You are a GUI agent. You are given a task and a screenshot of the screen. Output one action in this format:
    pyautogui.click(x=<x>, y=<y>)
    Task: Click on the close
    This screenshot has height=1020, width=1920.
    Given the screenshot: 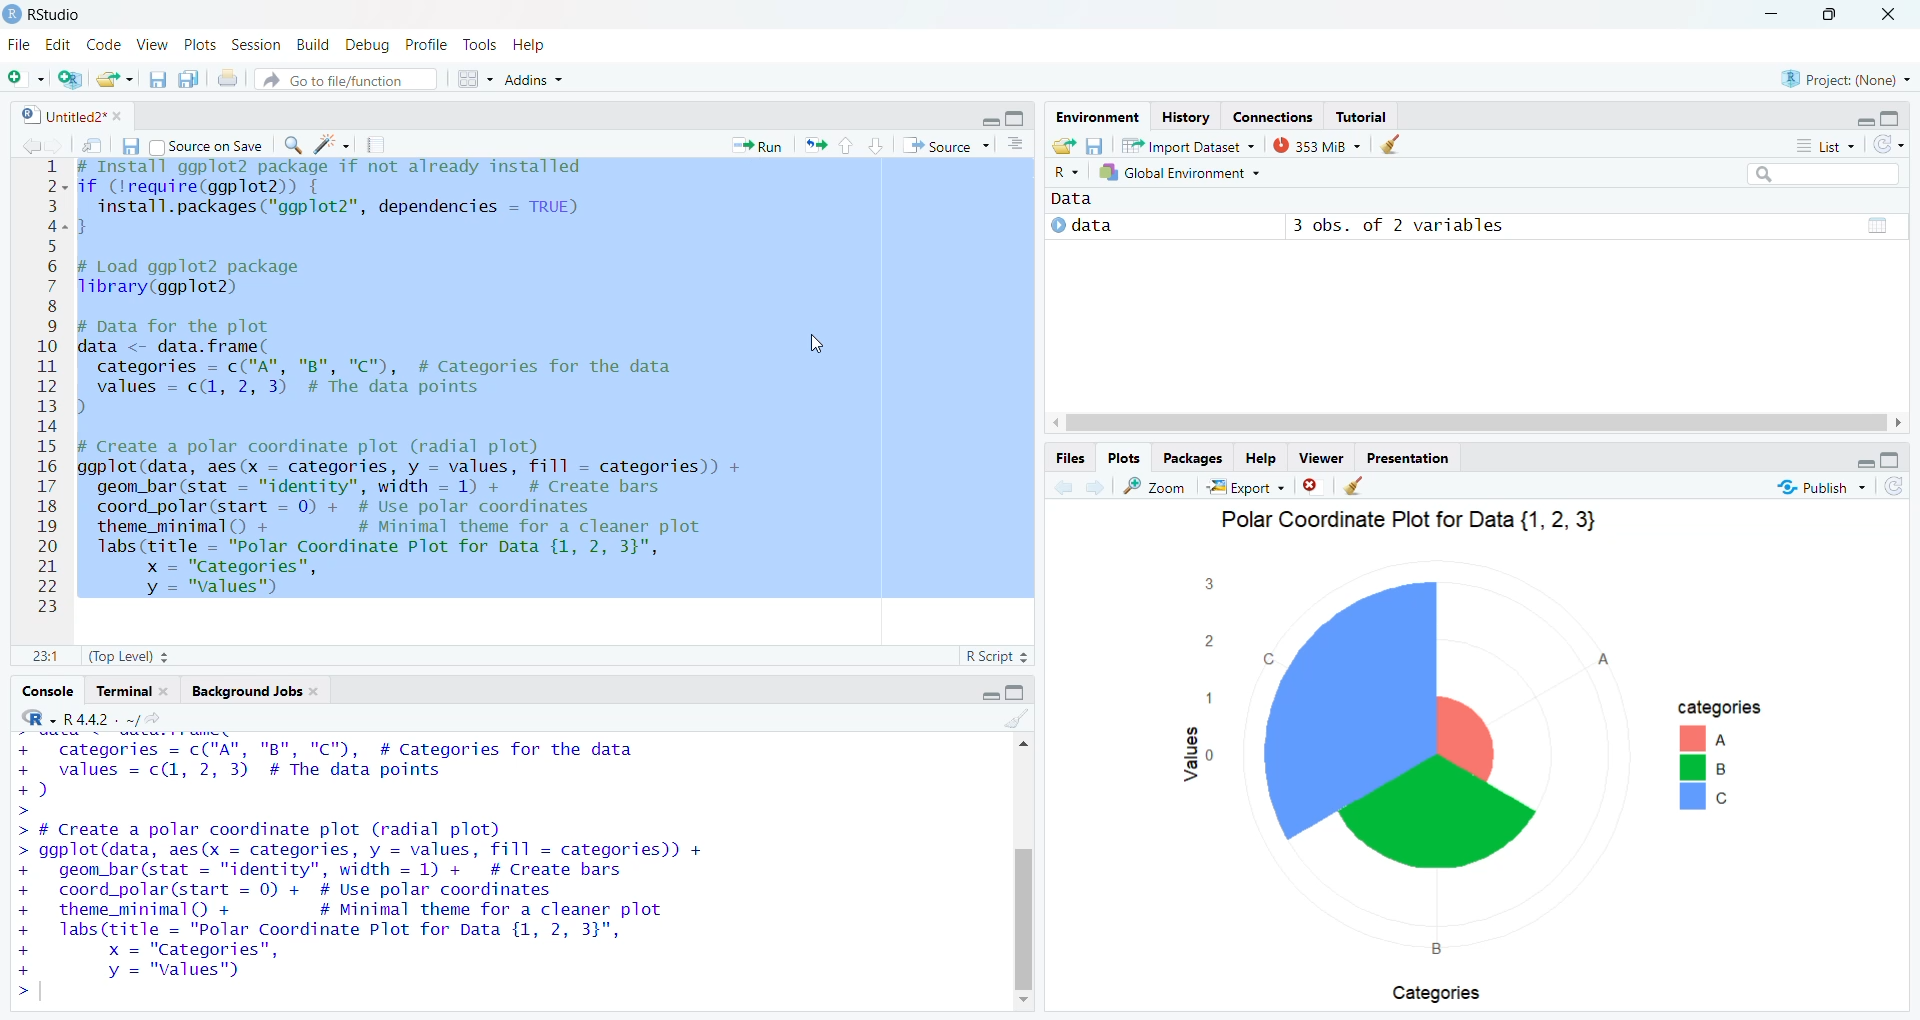 What is the action you would take?
    pyautogui.click(x=1881, y=14)
    